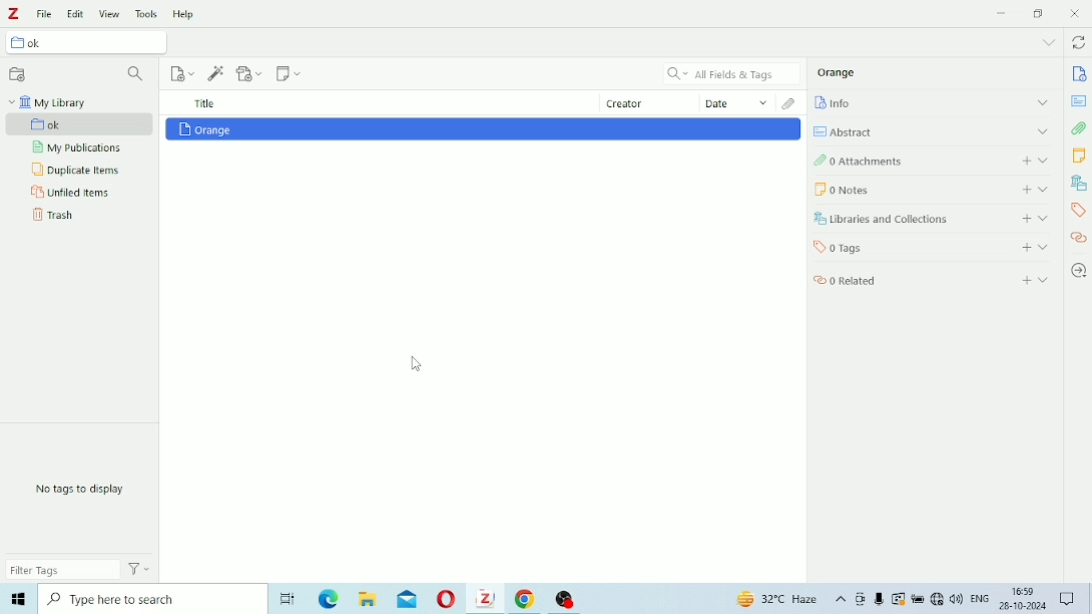 The width and height of the screenshot is (1092, 614). What do you see at coordinates (76, 14) in the screenshot?
I see `Edit` at bounding box center [76, 14].